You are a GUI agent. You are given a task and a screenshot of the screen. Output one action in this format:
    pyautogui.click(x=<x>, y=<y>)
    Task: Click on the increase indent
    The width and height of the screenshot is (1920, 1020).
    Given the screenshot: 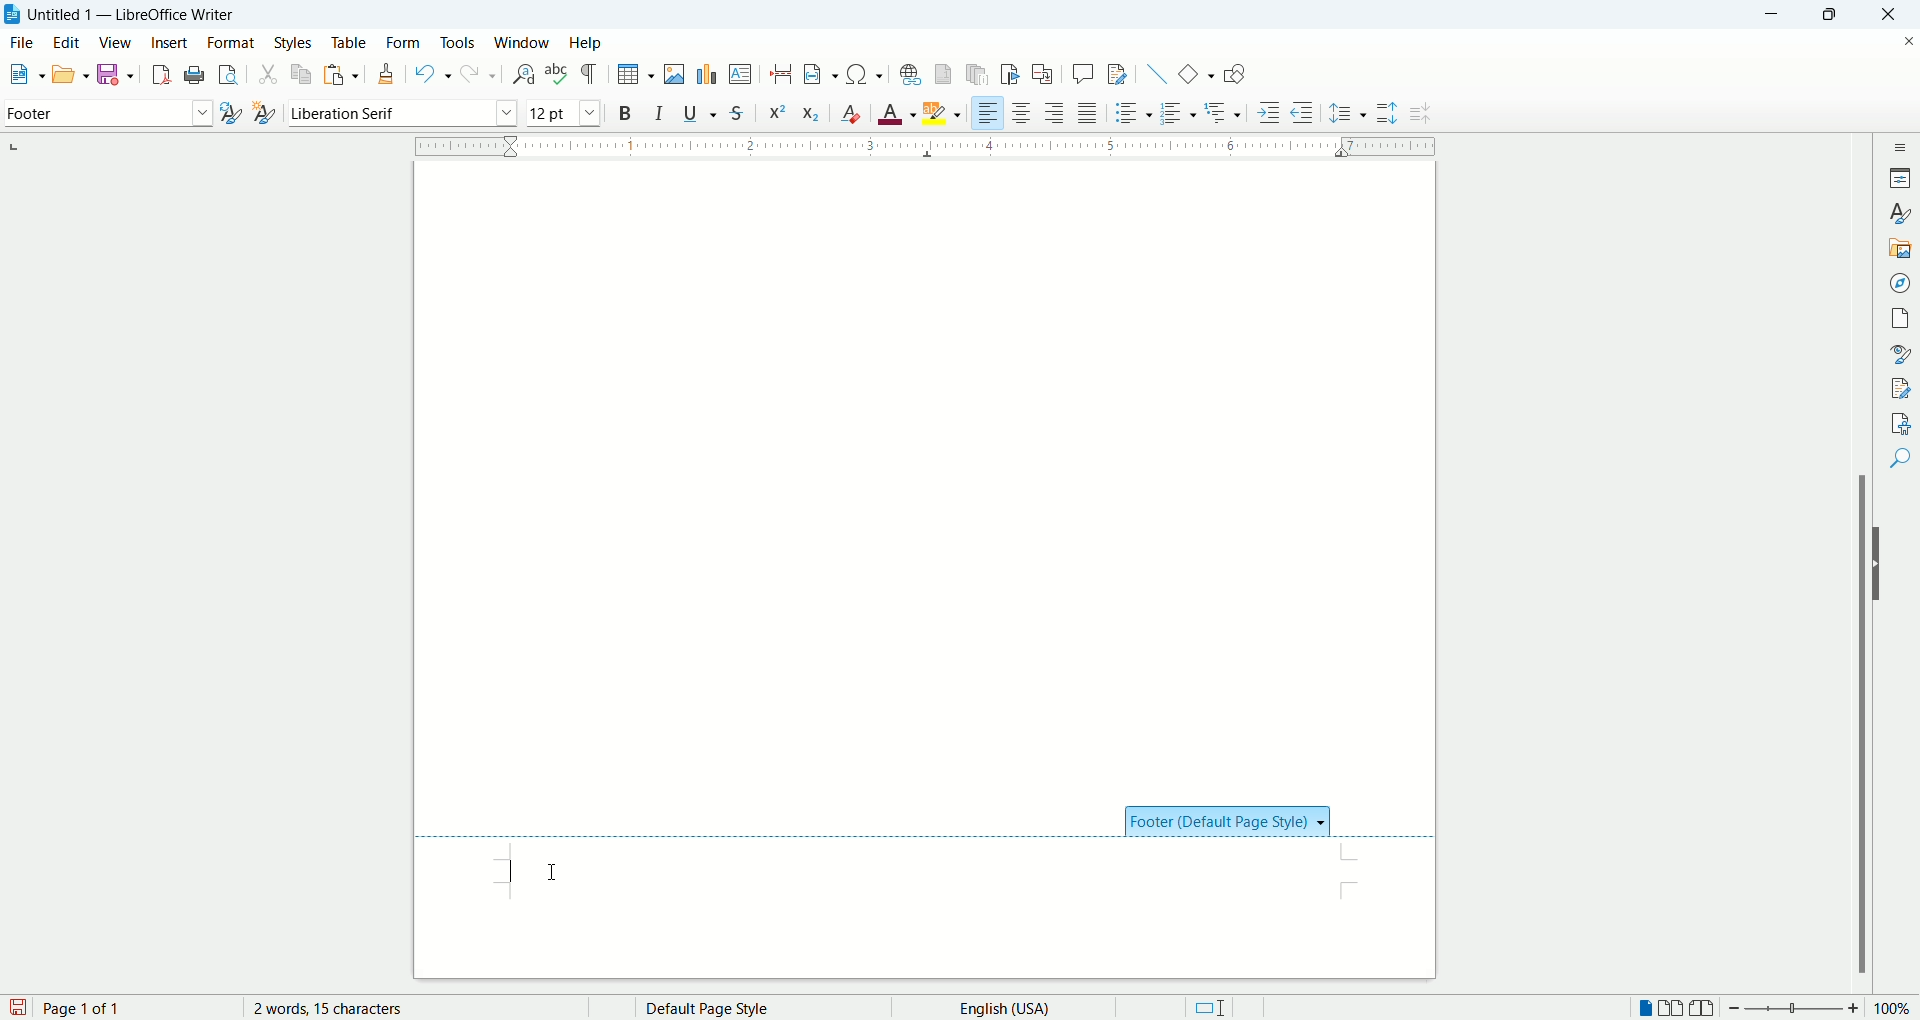 What is the action you would take?
    pyautogui.click(x=1270, y=112)
    